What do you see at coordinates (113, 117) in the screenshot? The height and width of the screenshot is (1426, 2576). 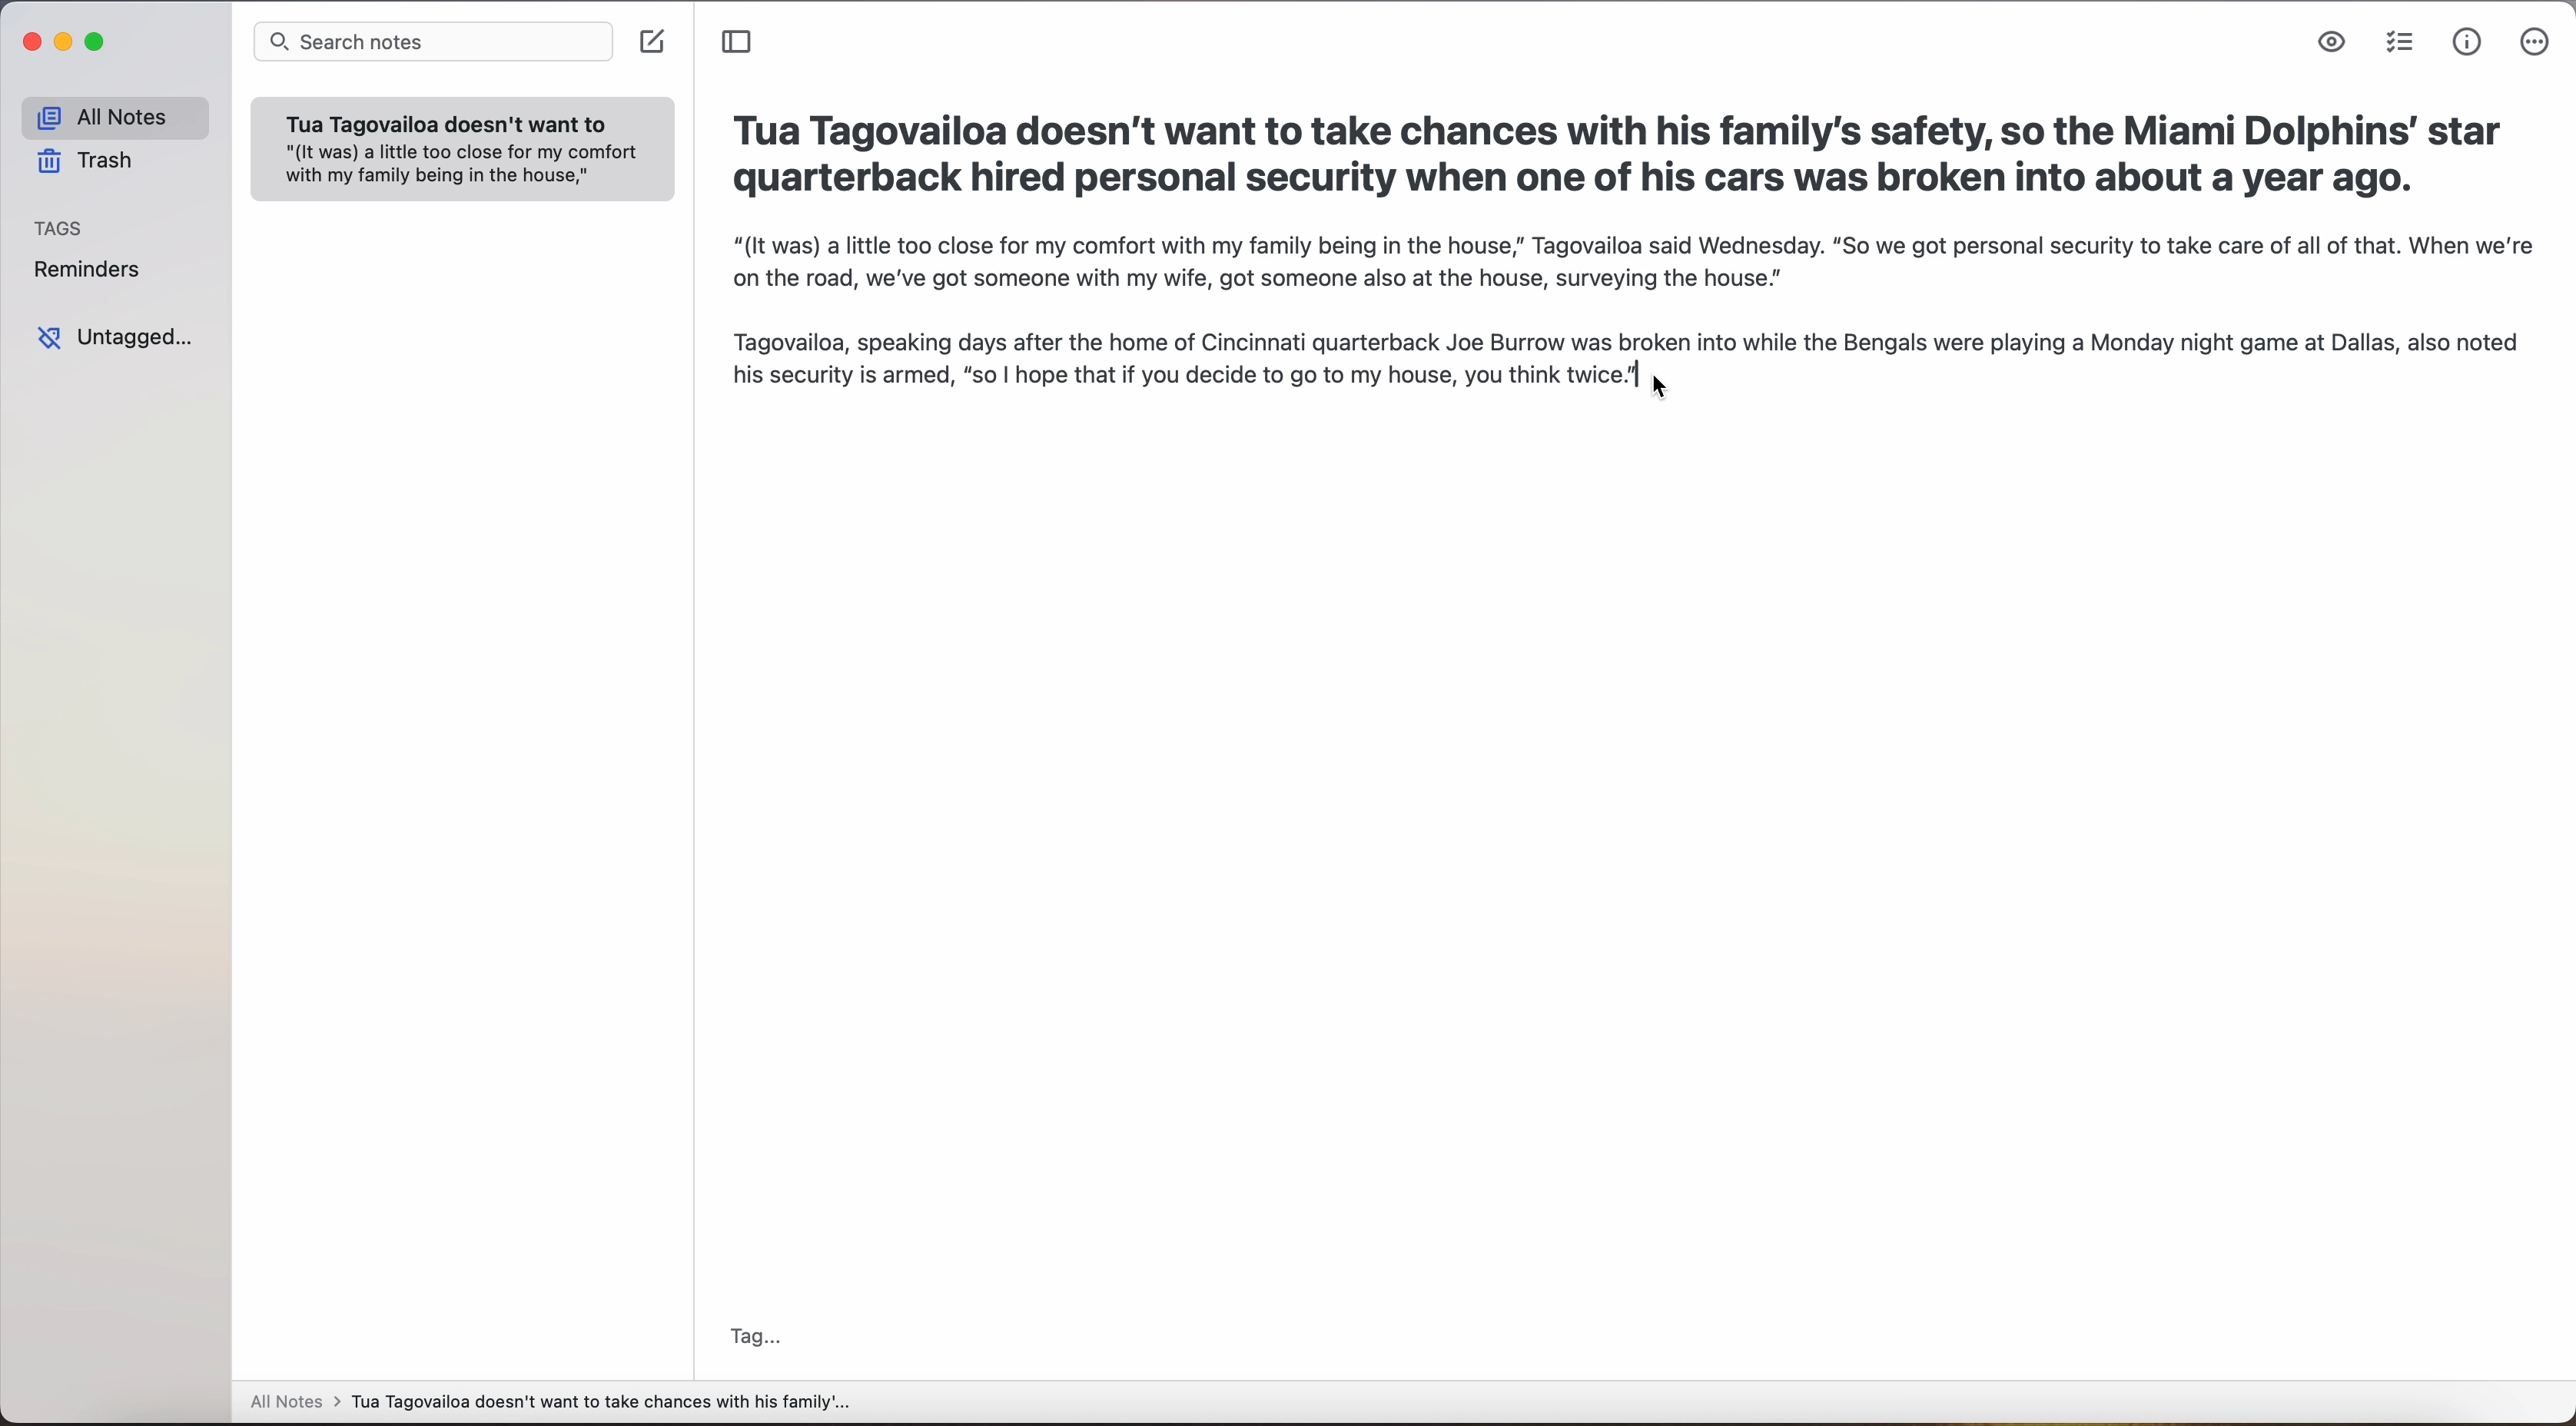 I see `all notes` at bounding box center [113, 117].